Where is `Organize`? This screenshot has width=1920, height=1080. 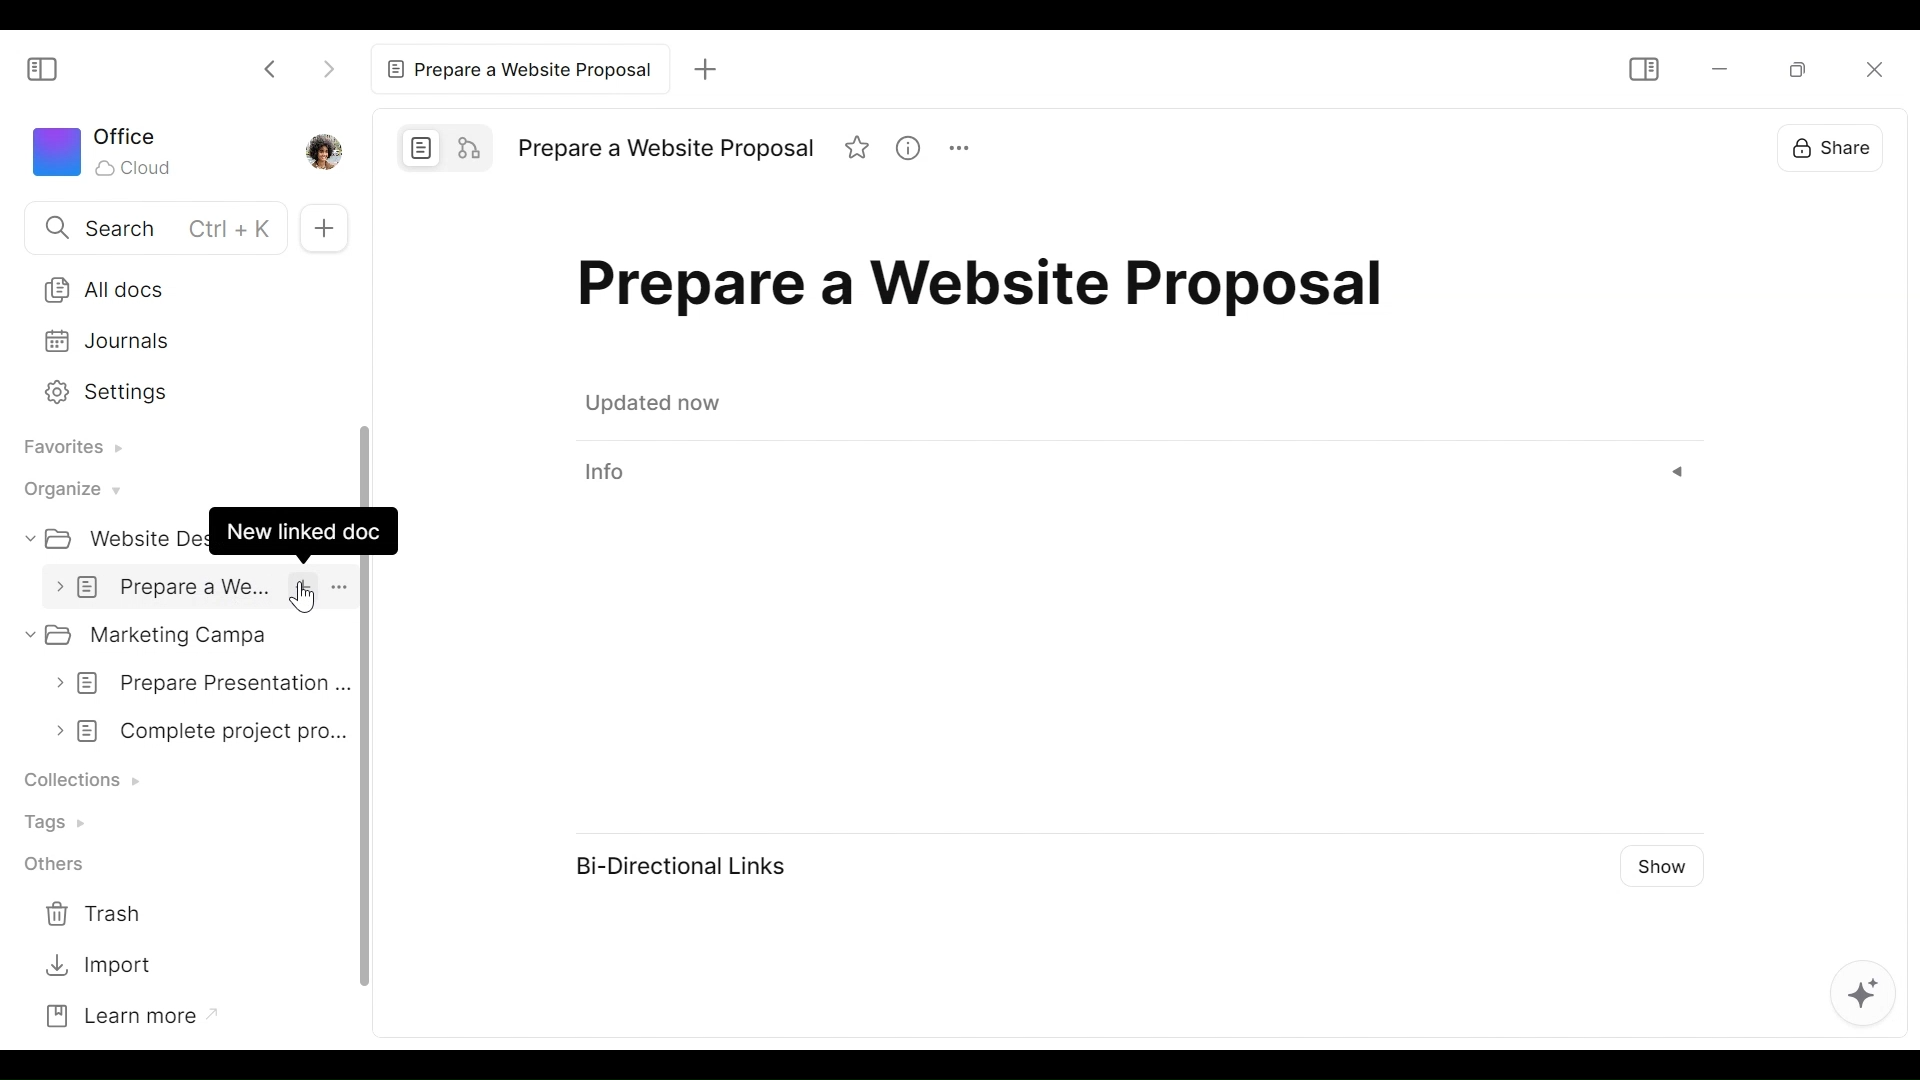
Organize is located at coordinates (67, 490).